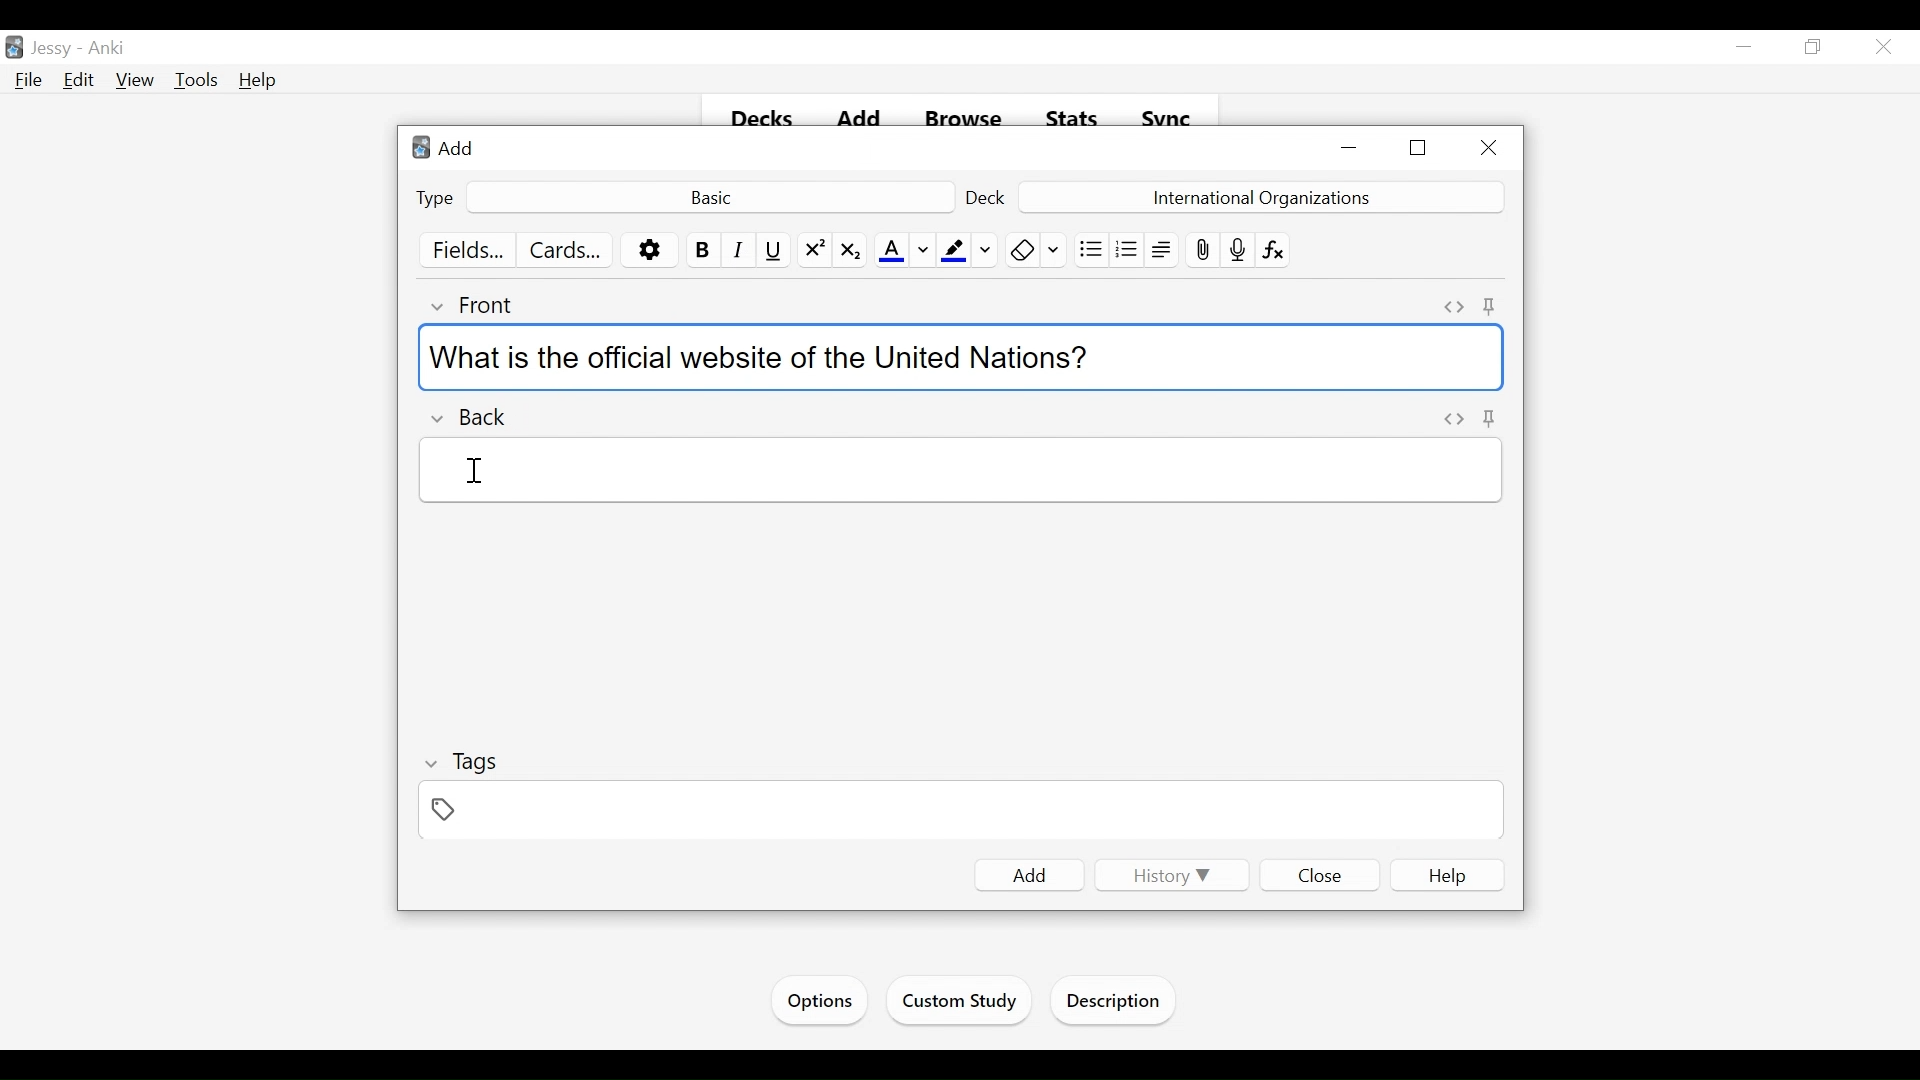 The image size is (1920, 1080). Describe the element at coordinates (955, 113) in the screenshot. I see `Browse` at that location.